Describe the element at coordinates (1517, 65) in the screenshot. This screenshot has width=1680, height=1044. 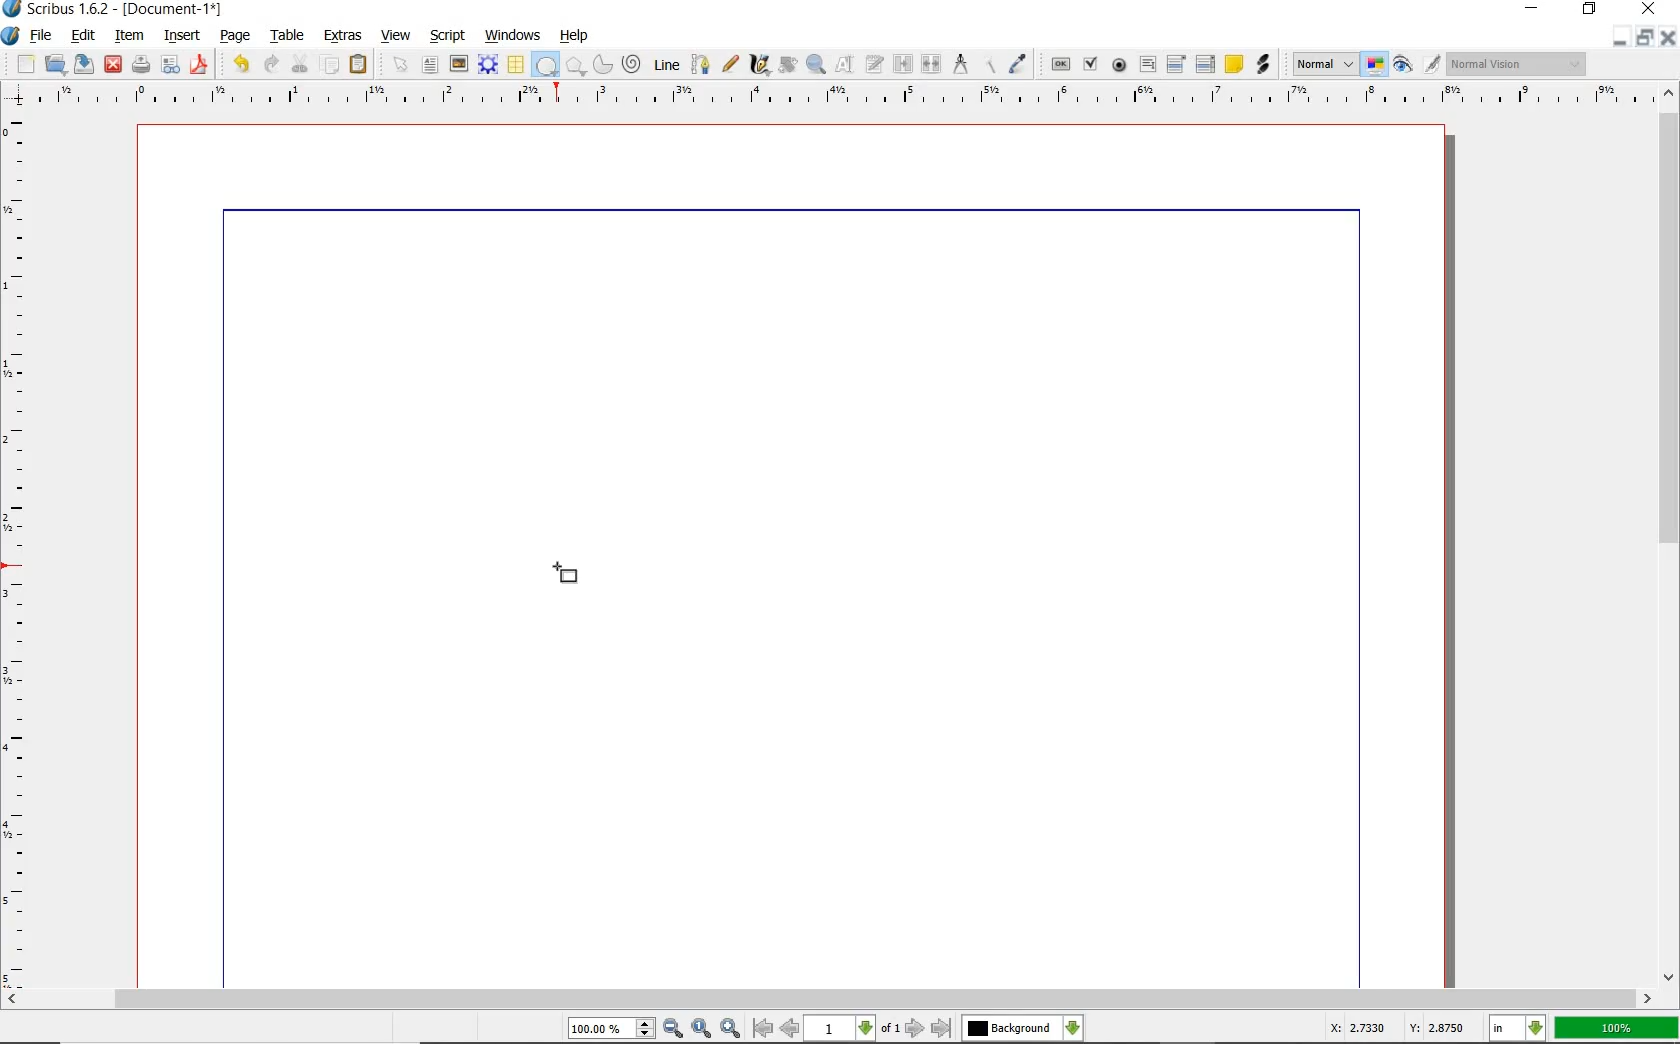
I see `visual appearance of the display` at that location.